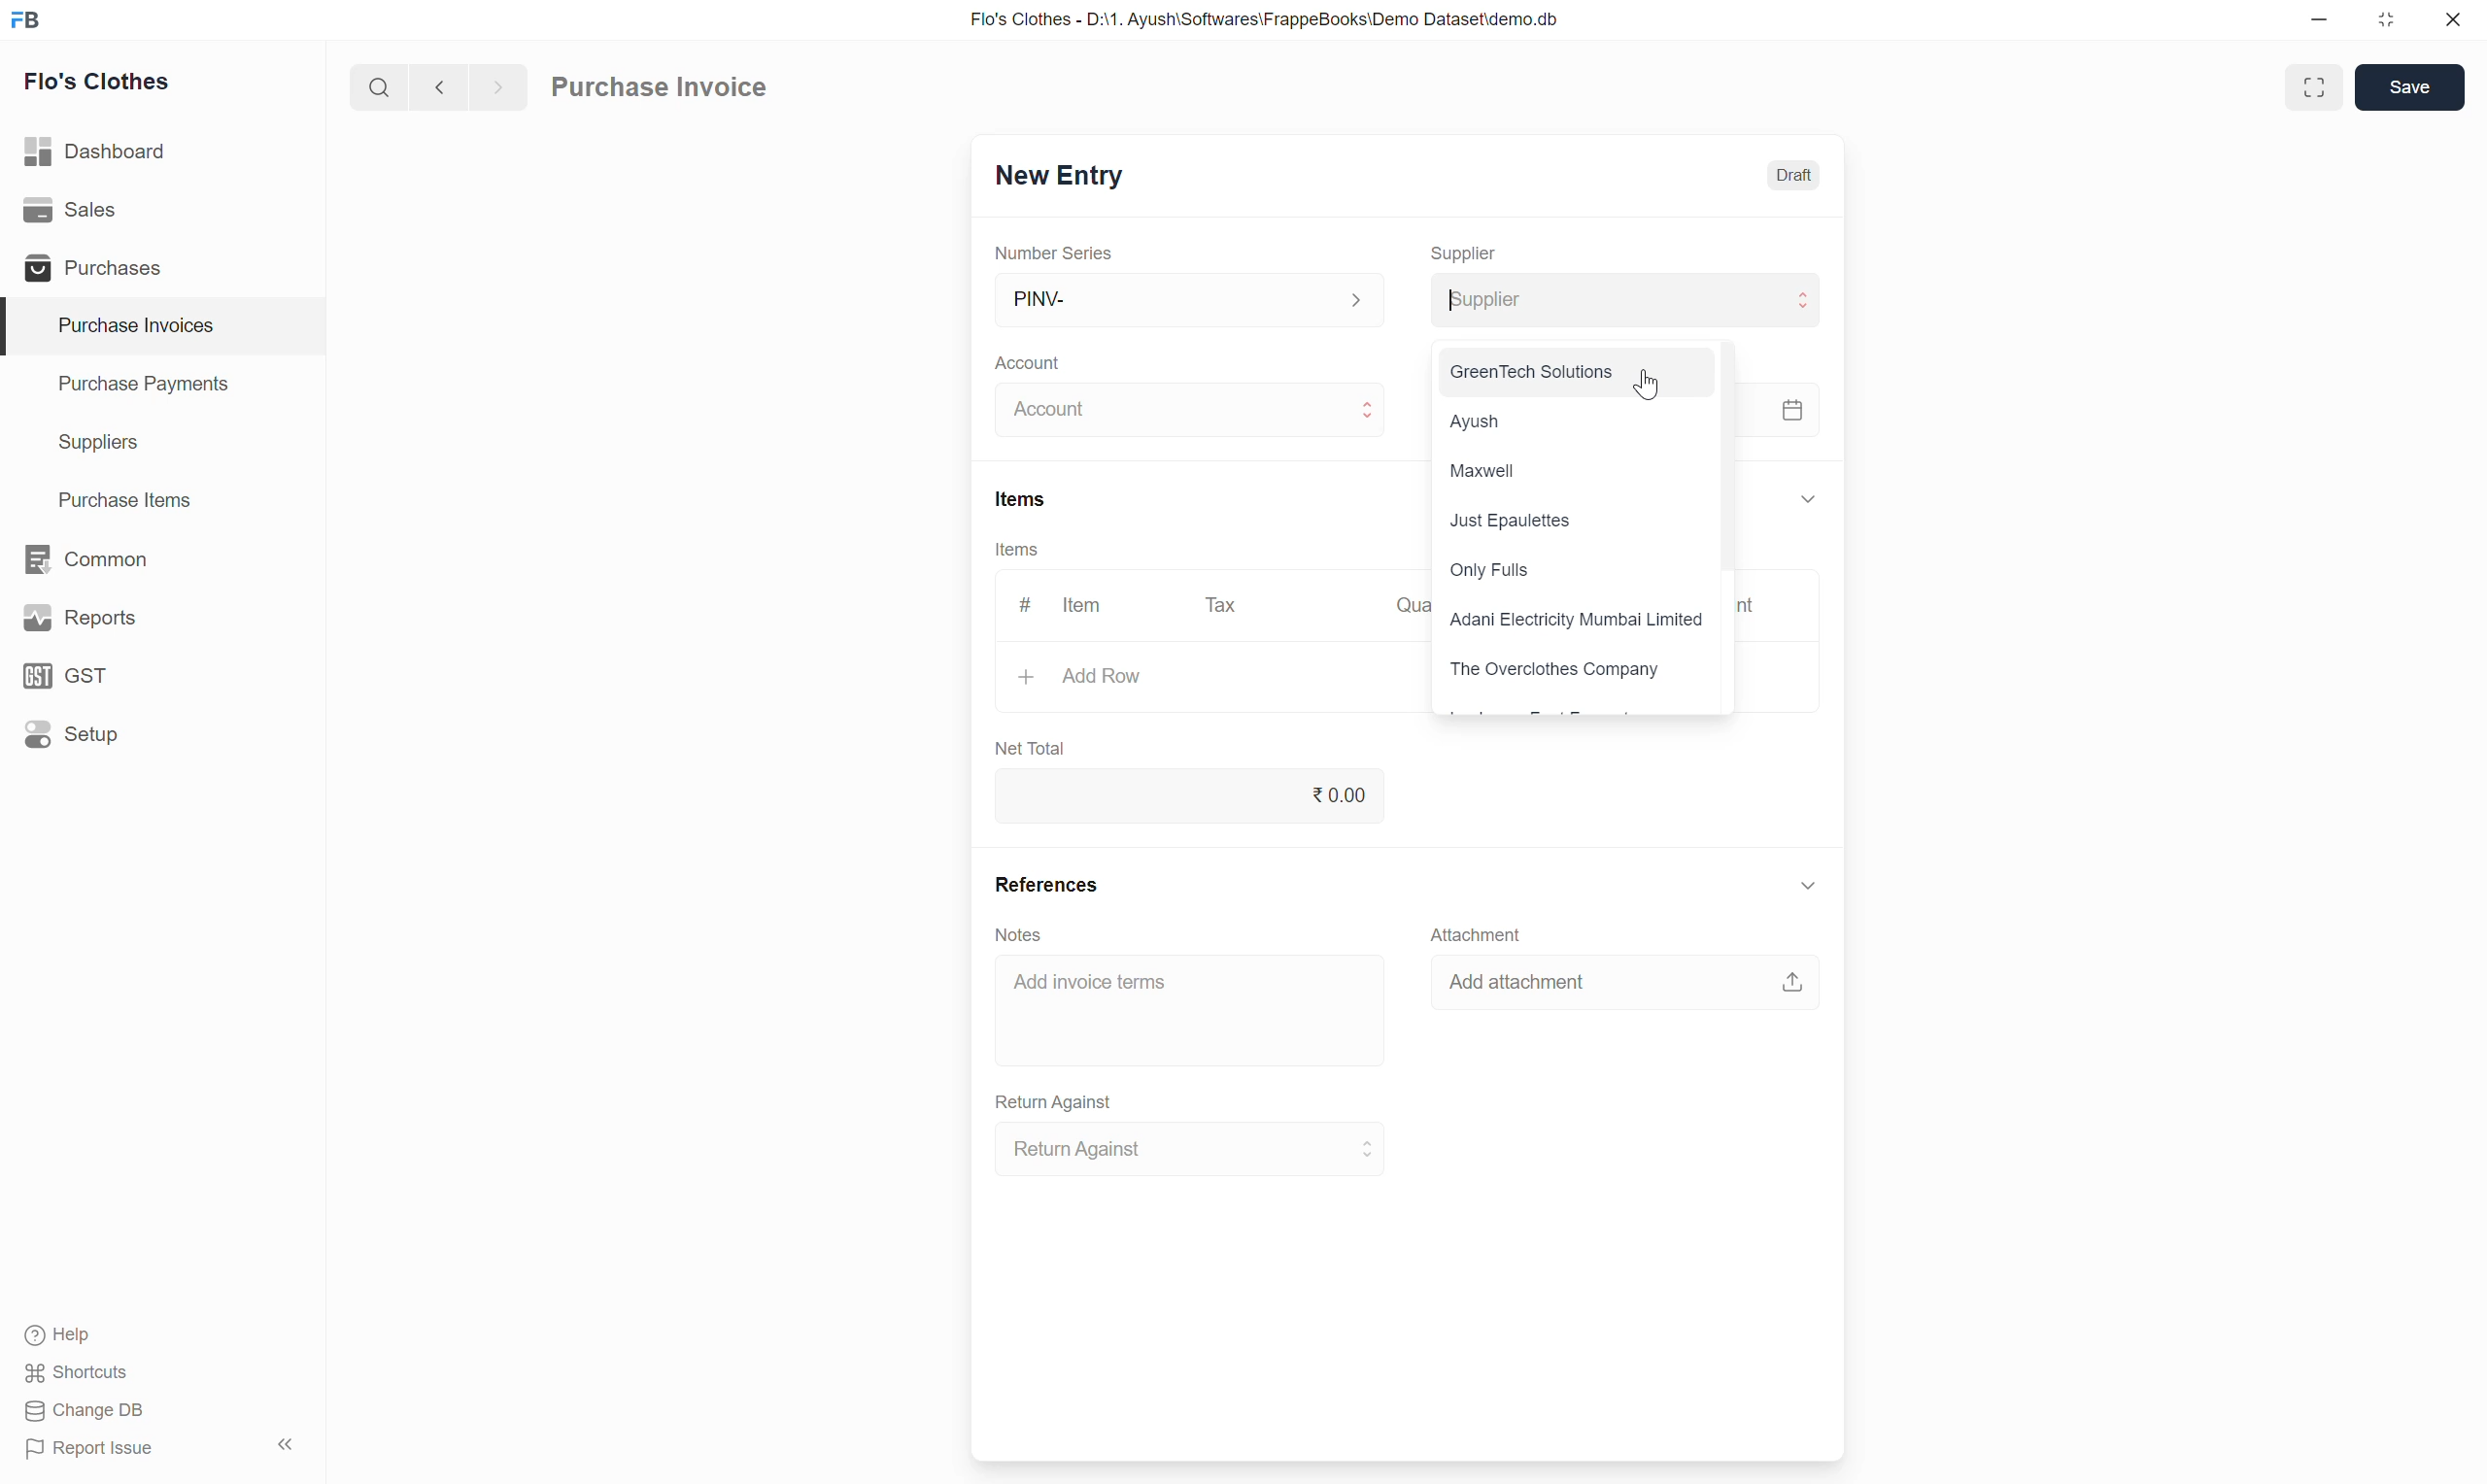 The height and width of the screenshot is (1484, 2487). Describe the element at coordinates (2453, 19) in the screenshot. I see `Close` at that location.